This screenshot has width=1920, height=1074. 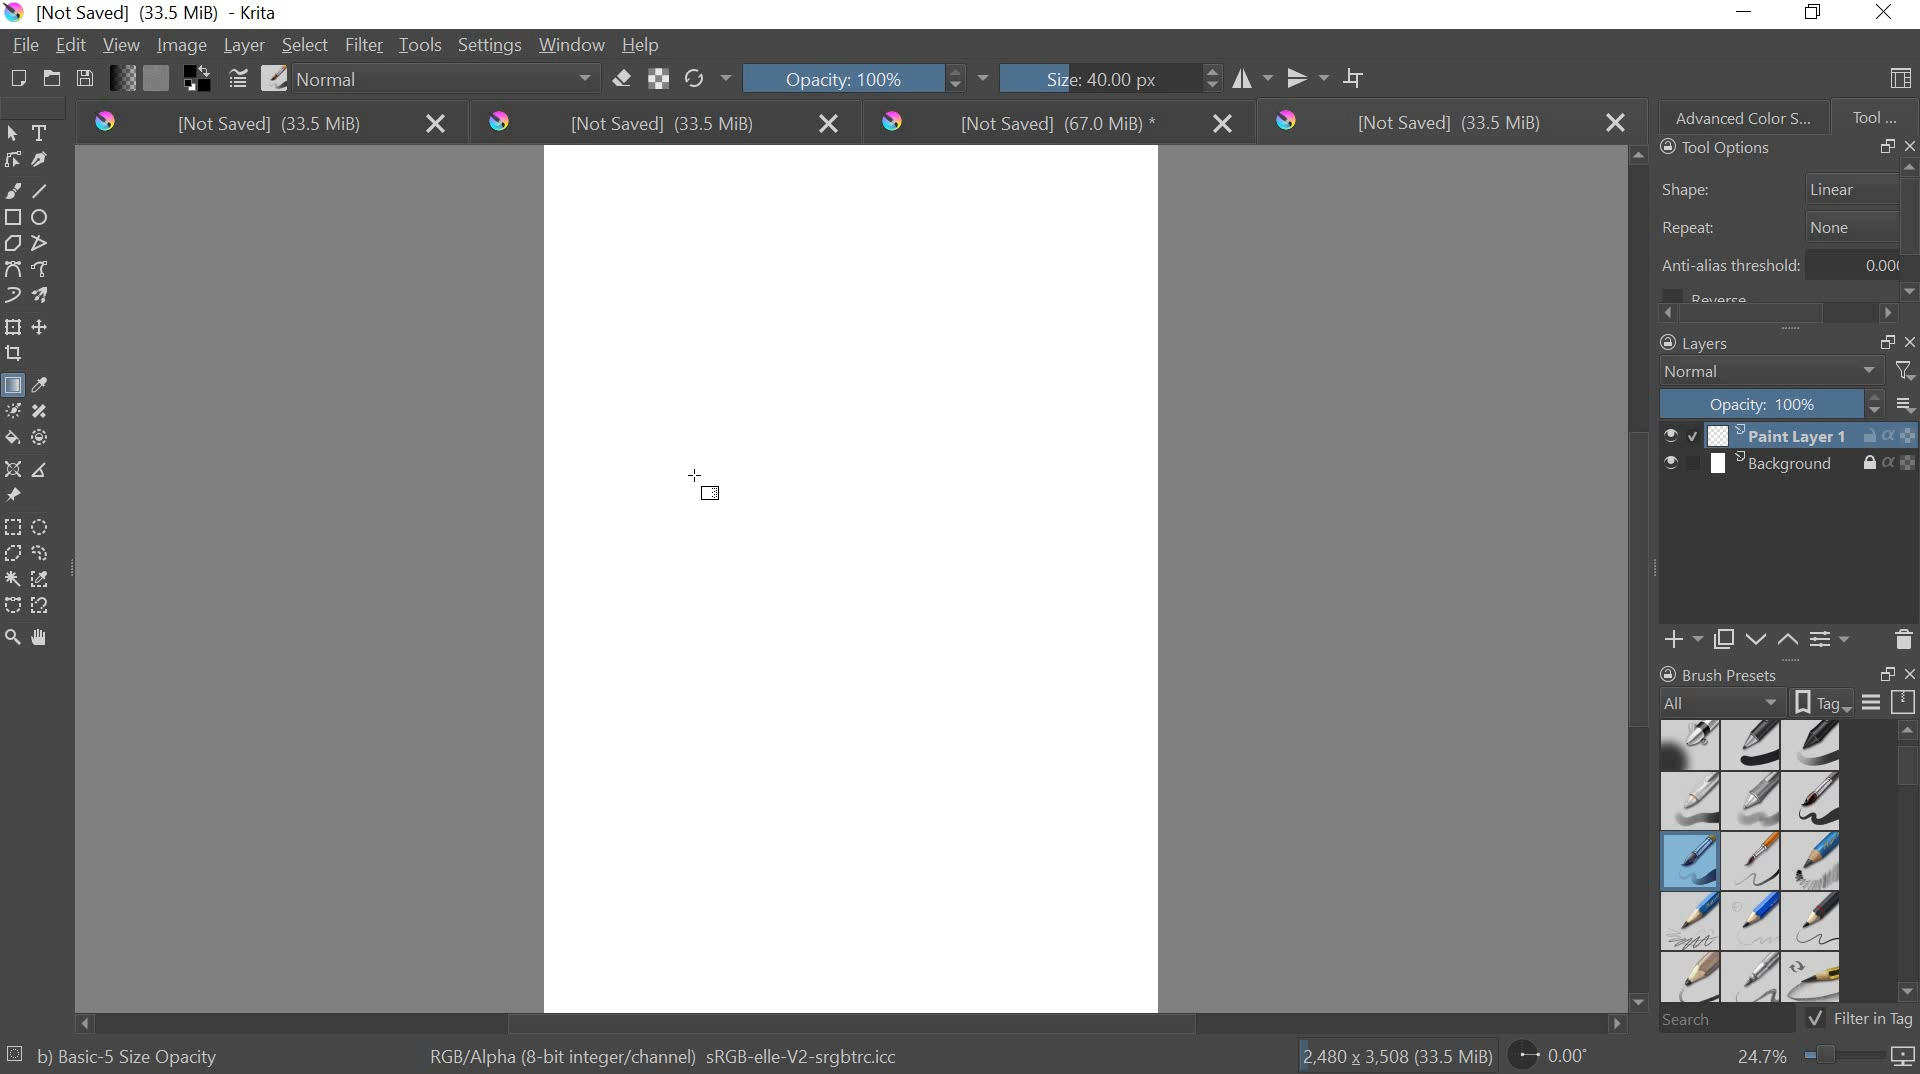 What do you see at coordinates (40, 218) in the screenshot?
I see `ellipses` at bounding box center [40, 218].